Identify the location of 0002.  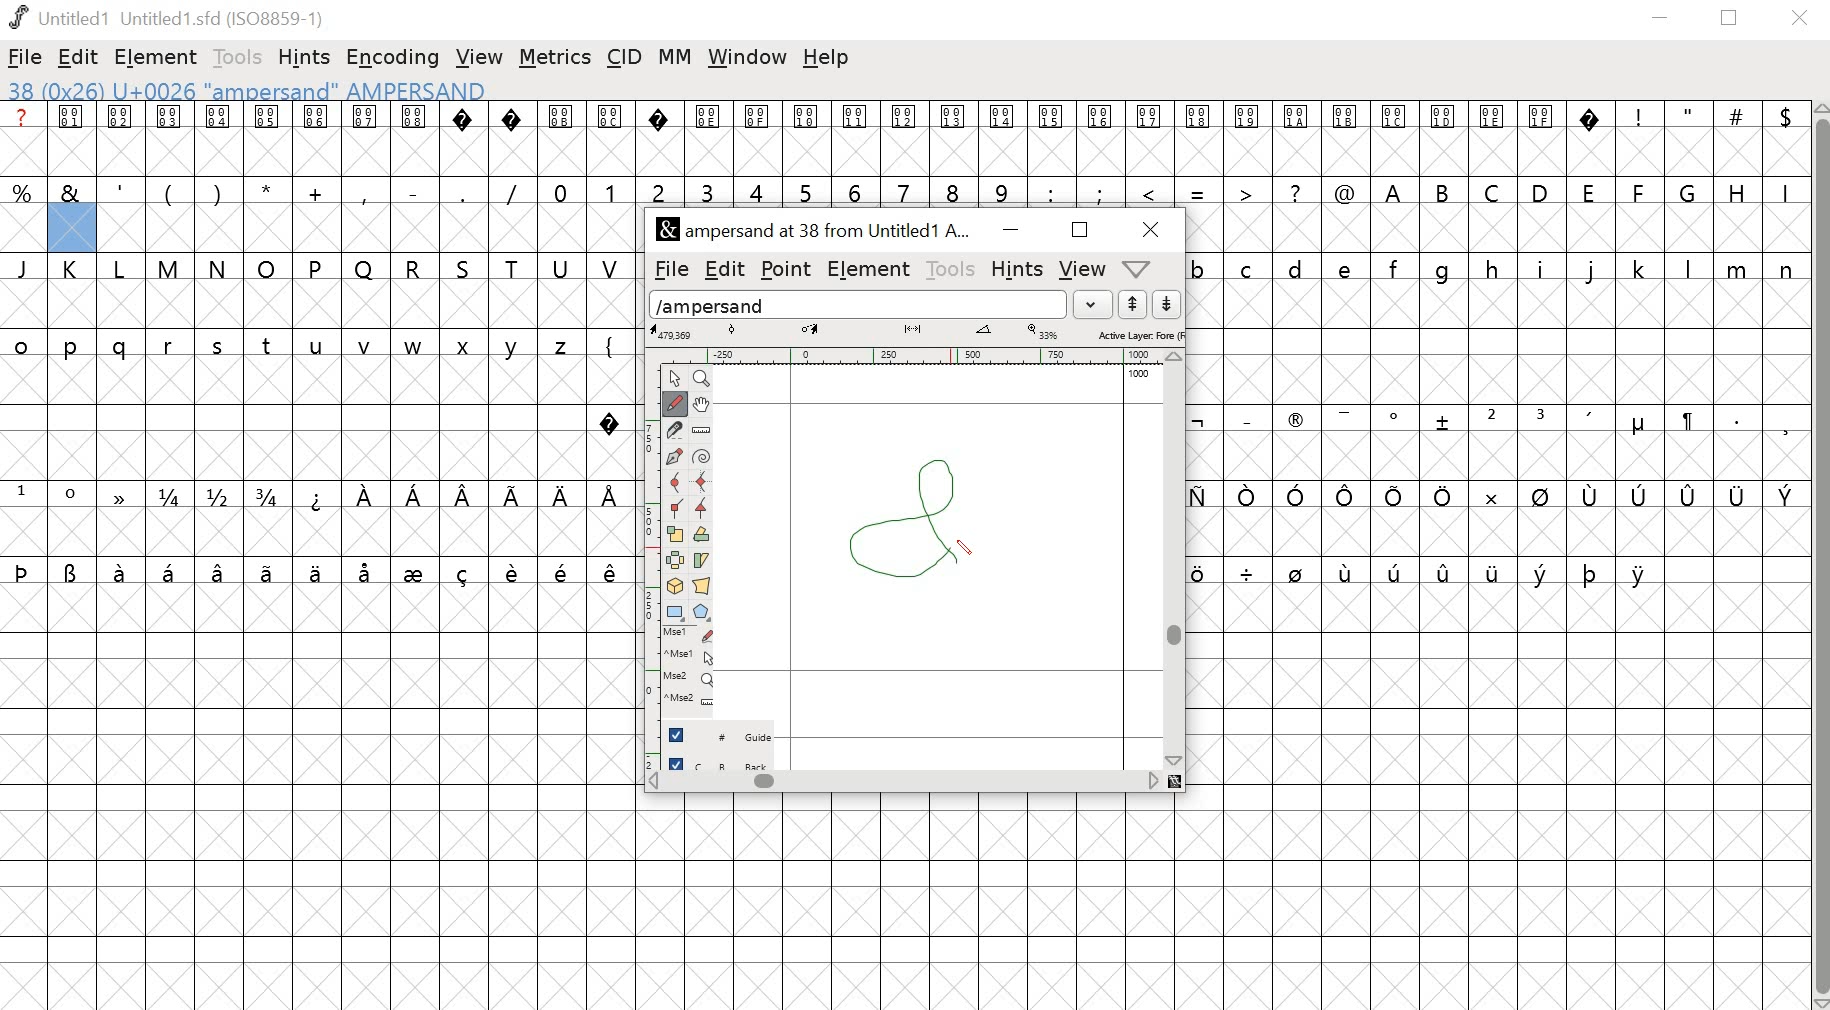
(122, 137).